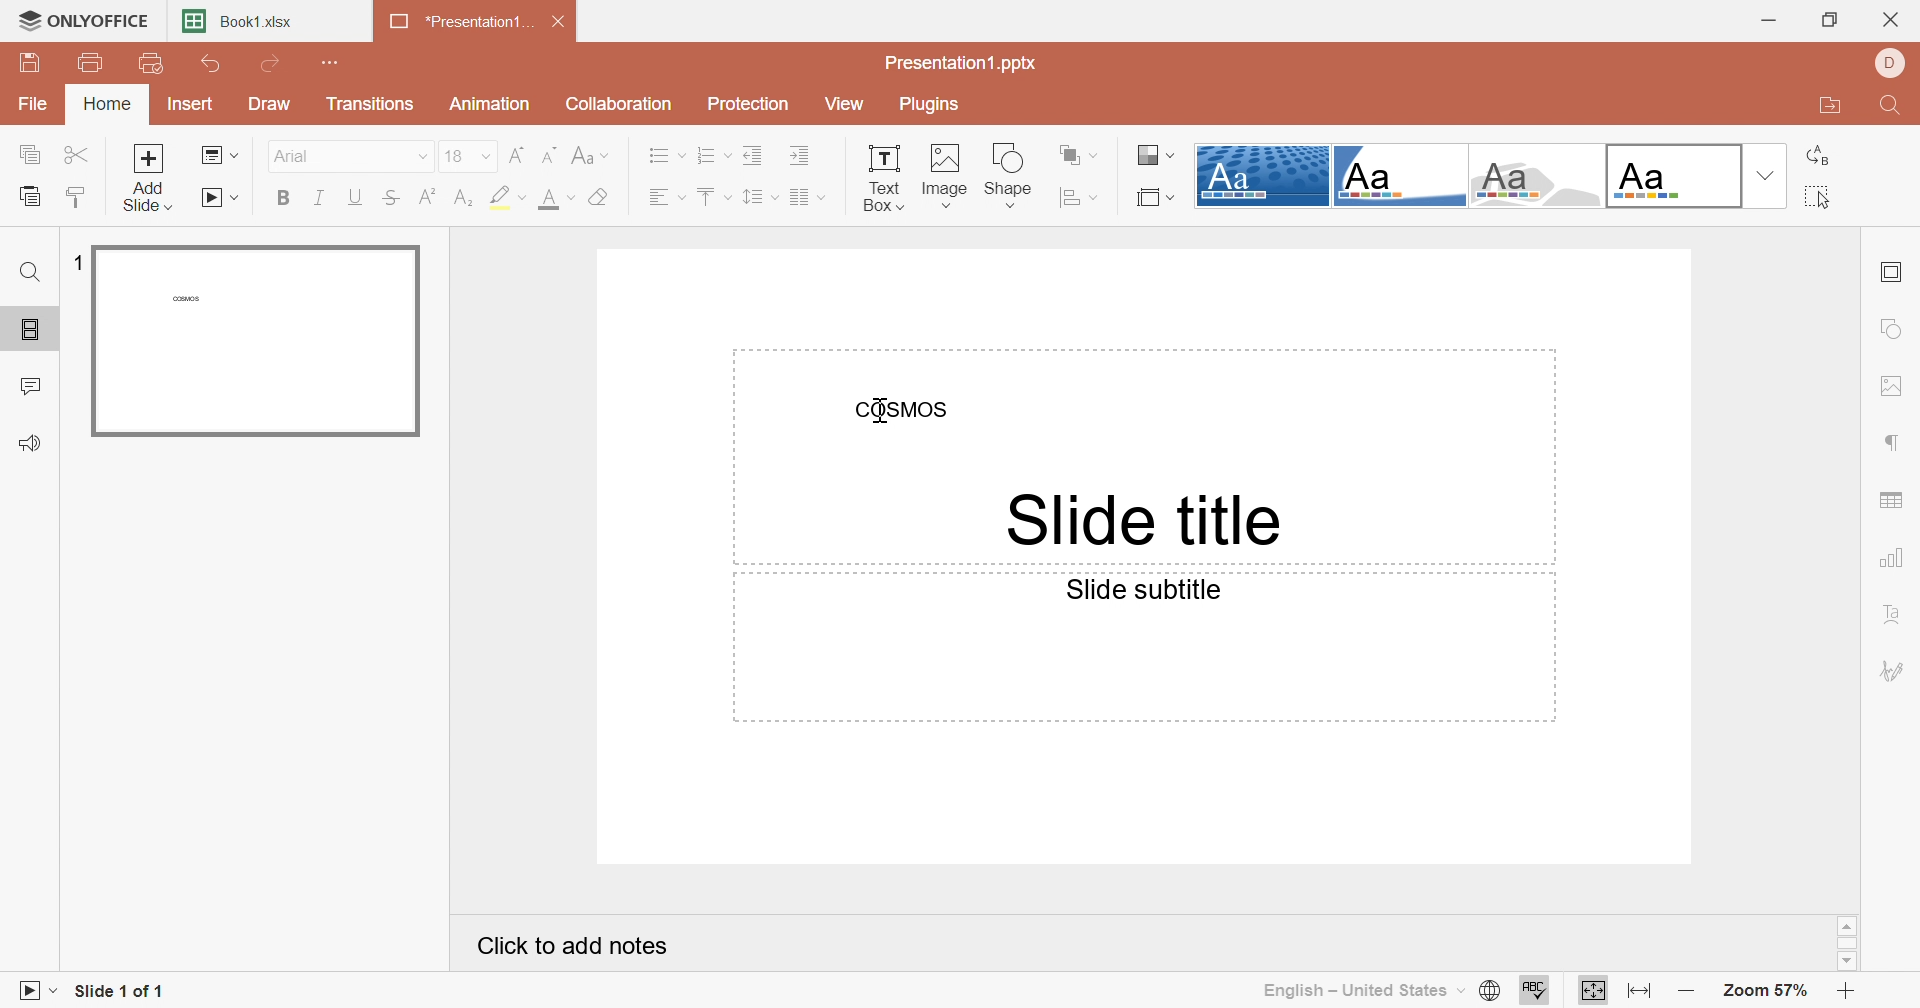 Image resolution: width=1920 pixels, height=1008 pixels. Describe the element at coordinates (426, 199) in the screenshot. I see `Superscript` at that location.